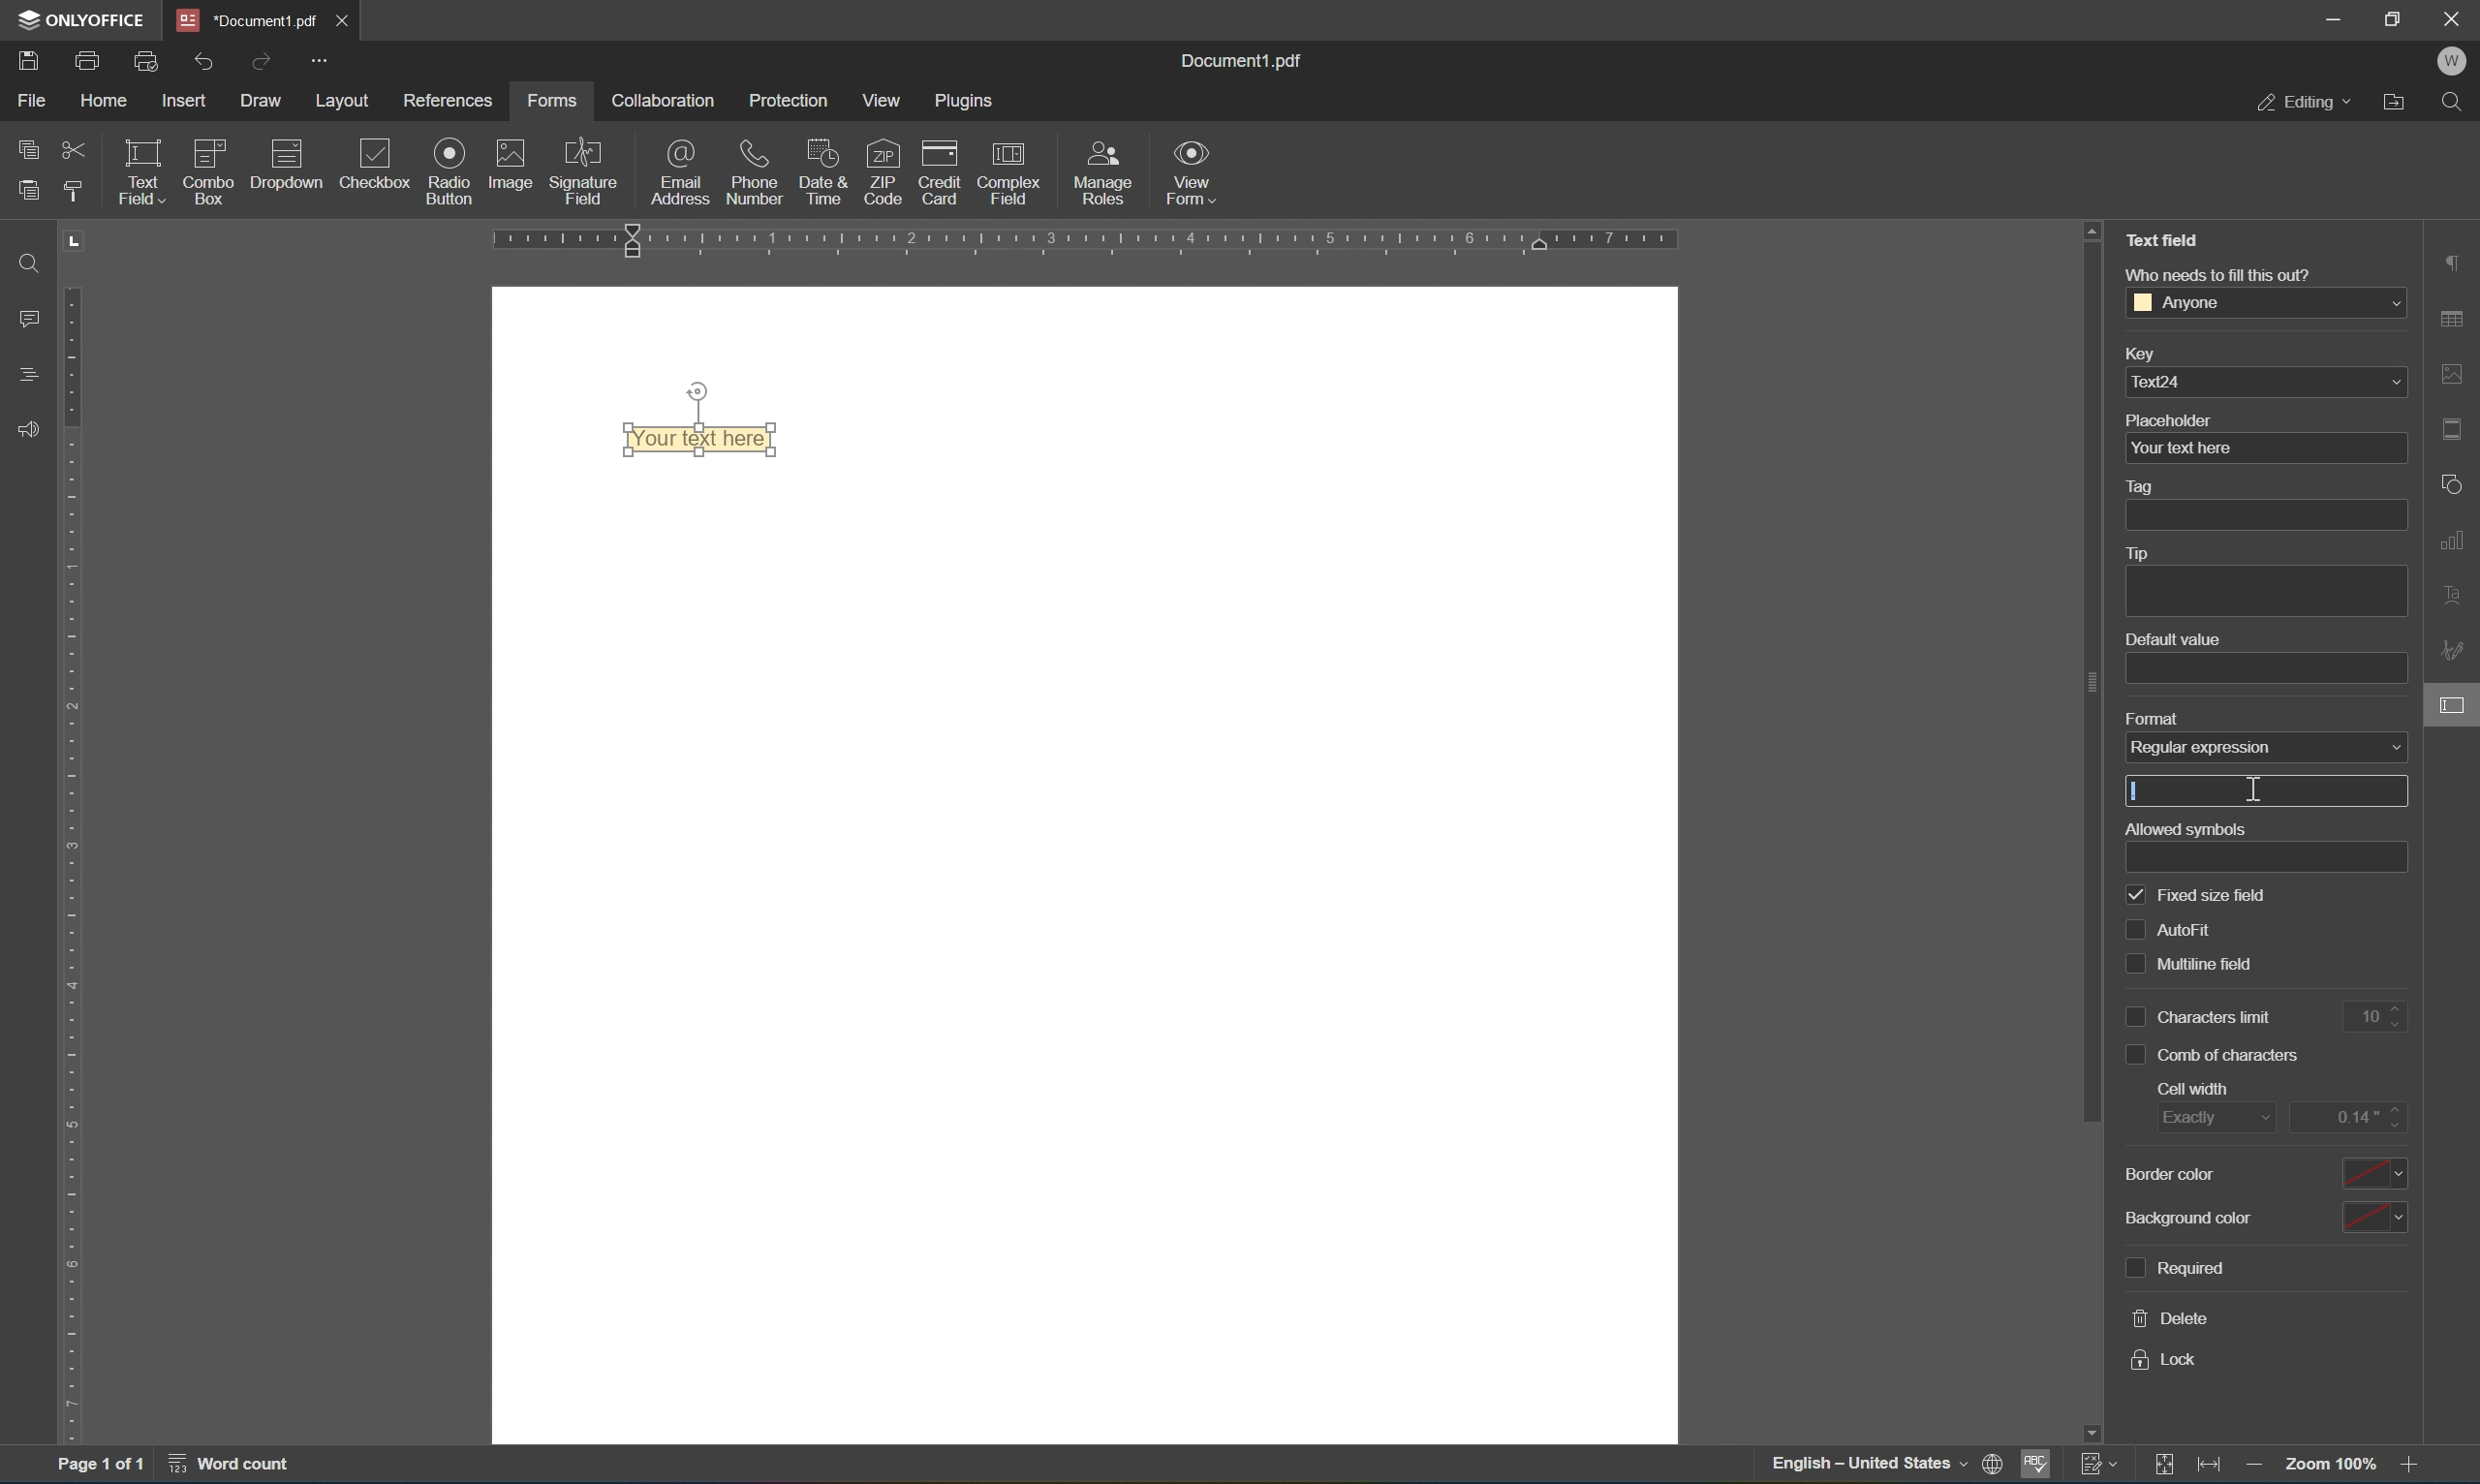 The width and height of the screenshot is (2480, 1484). I want to click on manage roles, so click(1108, 174).